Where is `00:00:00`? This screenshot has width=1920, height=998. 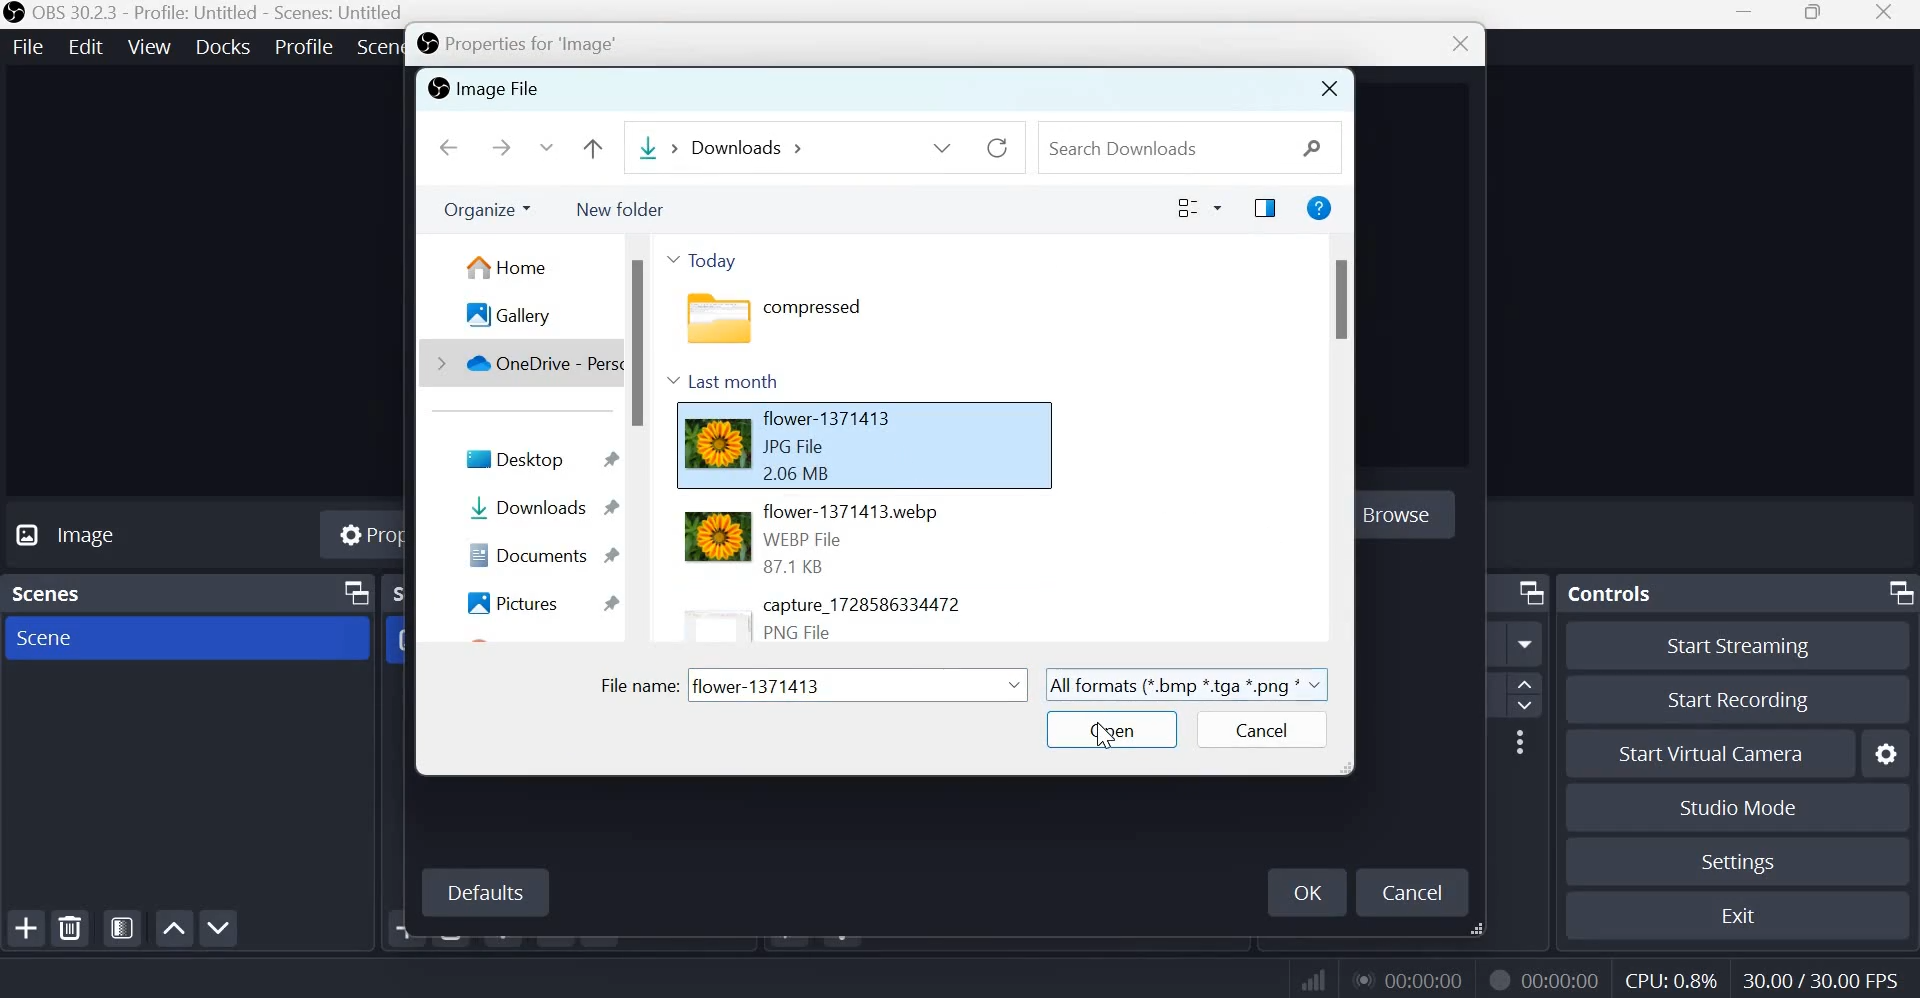
00:00:00 is located at coordinates (1563, 980).